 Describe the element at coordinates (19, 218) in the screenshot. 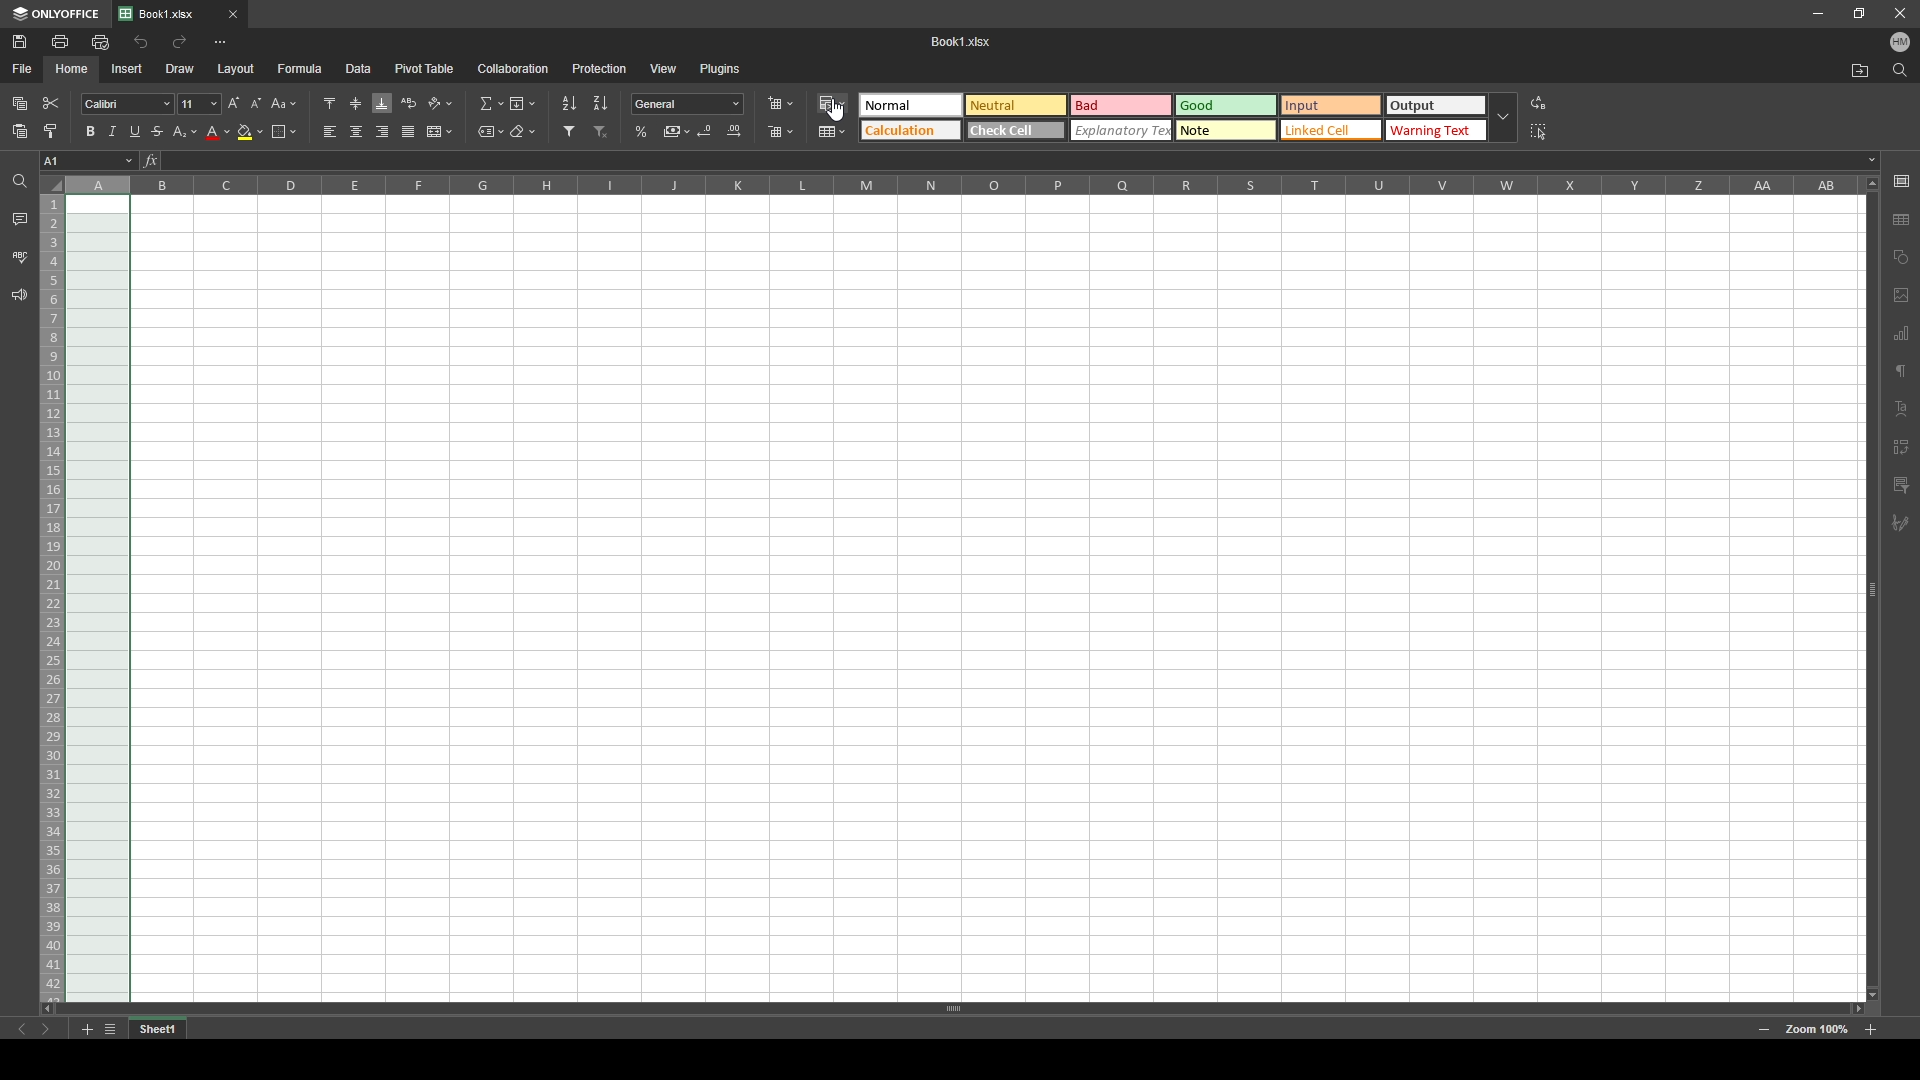

I see `comment` at that location.